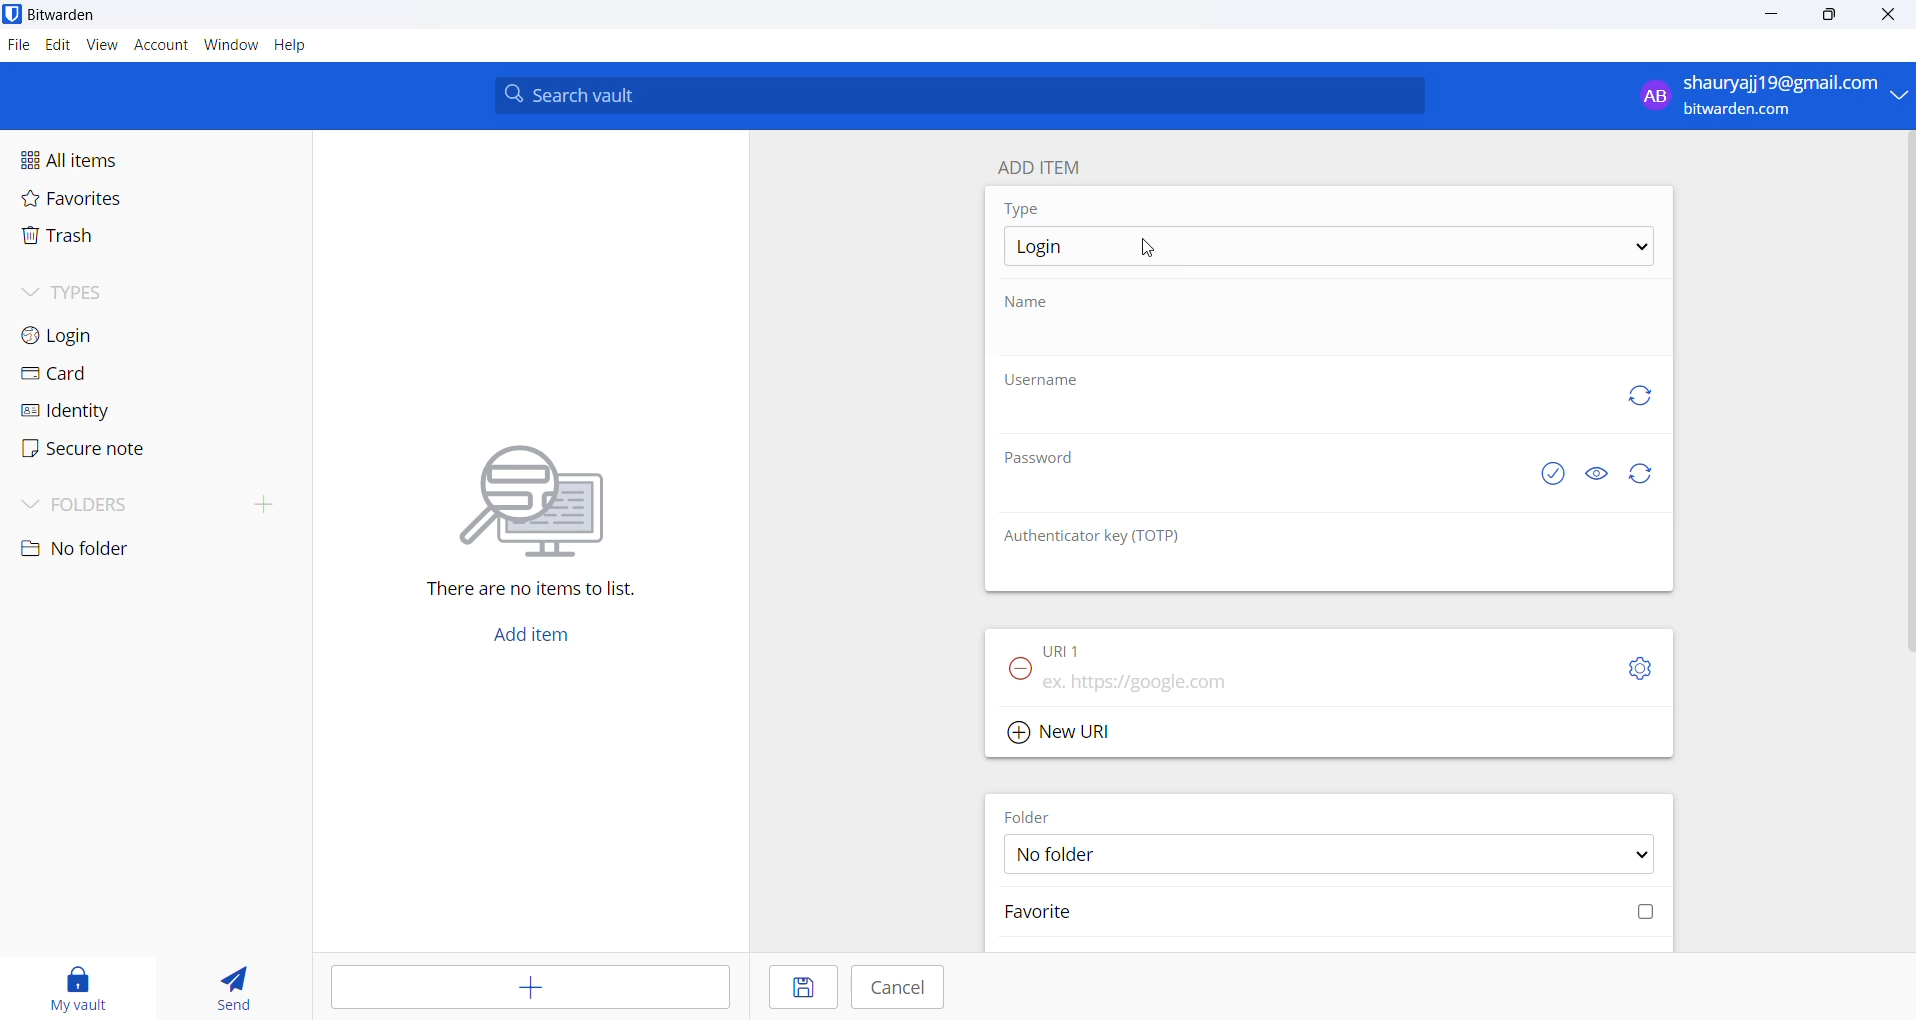  What do you see at coordinates (1150, 248) in the screenshot?
I see `cursor` at bounding box center [1150, 248].